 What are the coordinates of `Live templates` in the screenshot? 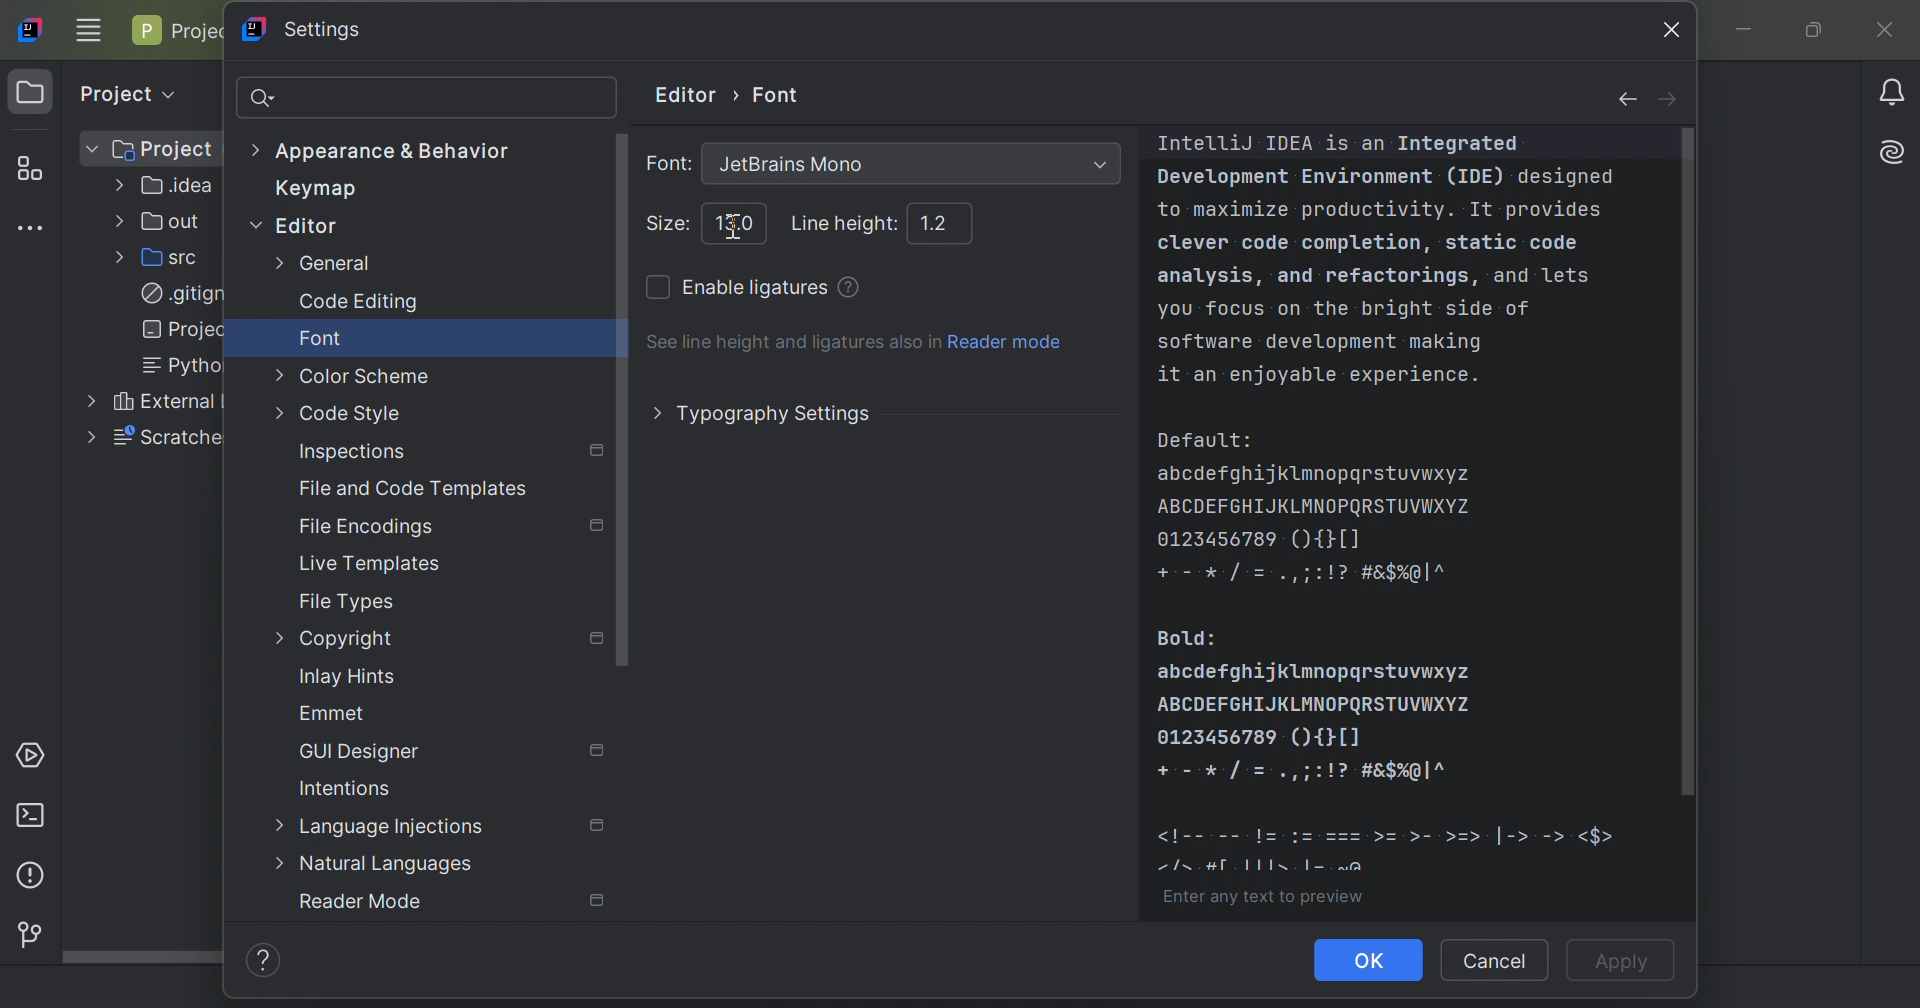 It's located at (369, 565).